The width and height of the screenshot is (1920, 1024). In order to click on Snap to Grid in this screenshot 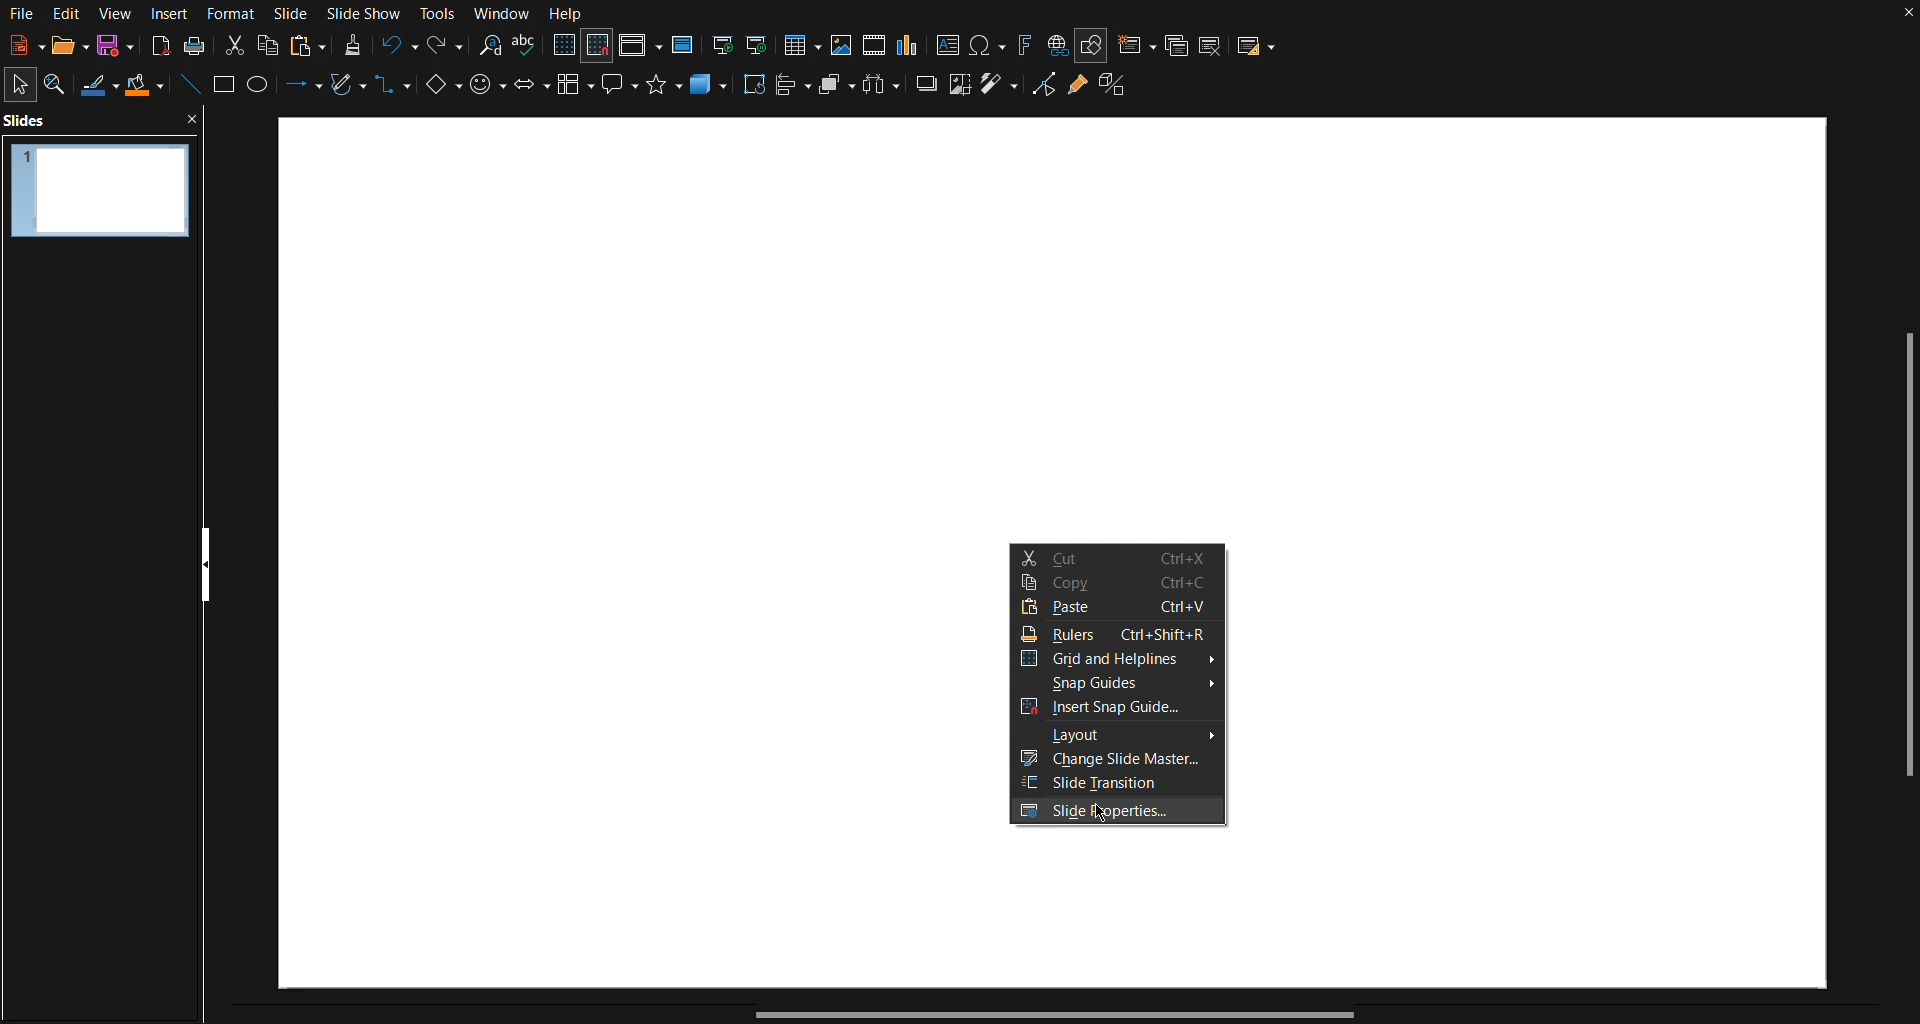, I will do `click(598, 47)`.